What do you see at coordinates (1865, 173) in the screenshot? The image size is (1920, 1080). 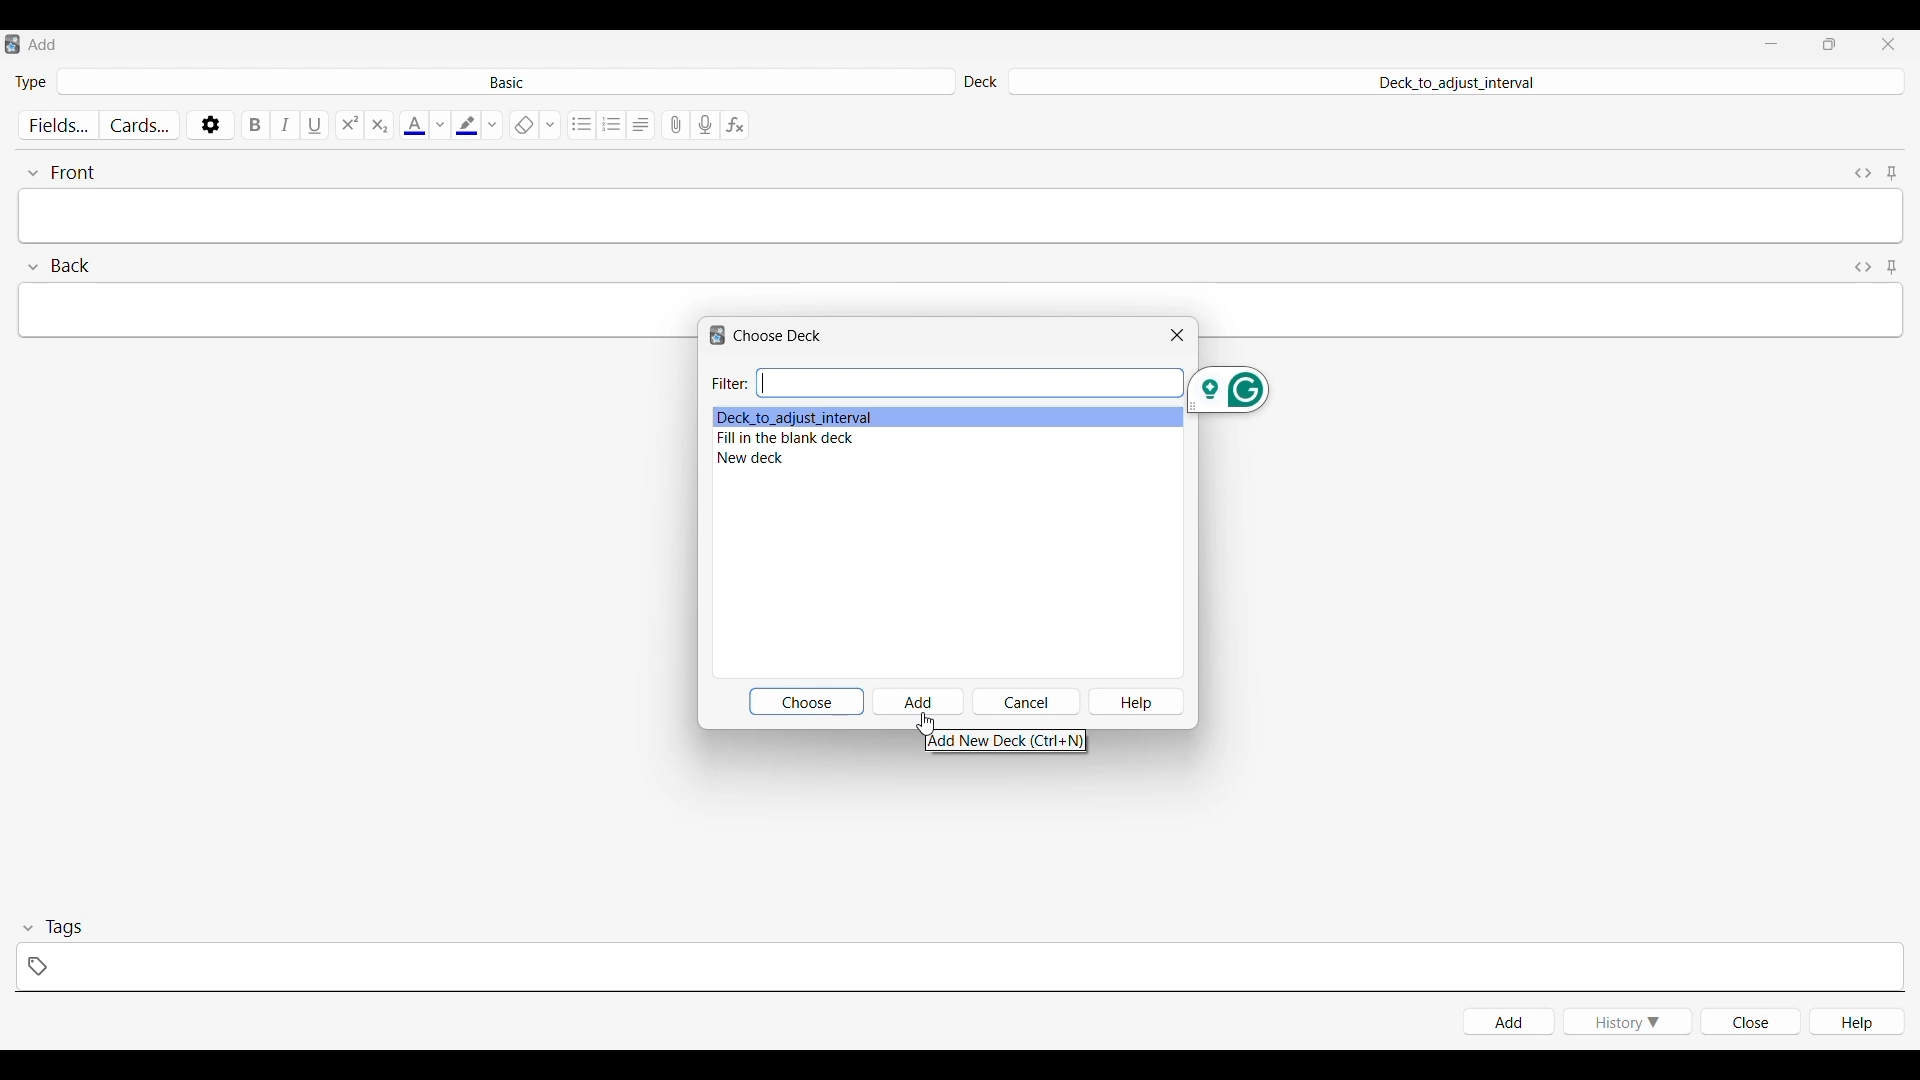 I see `Toggle HTML editor` at bounding box center [1865, 173].